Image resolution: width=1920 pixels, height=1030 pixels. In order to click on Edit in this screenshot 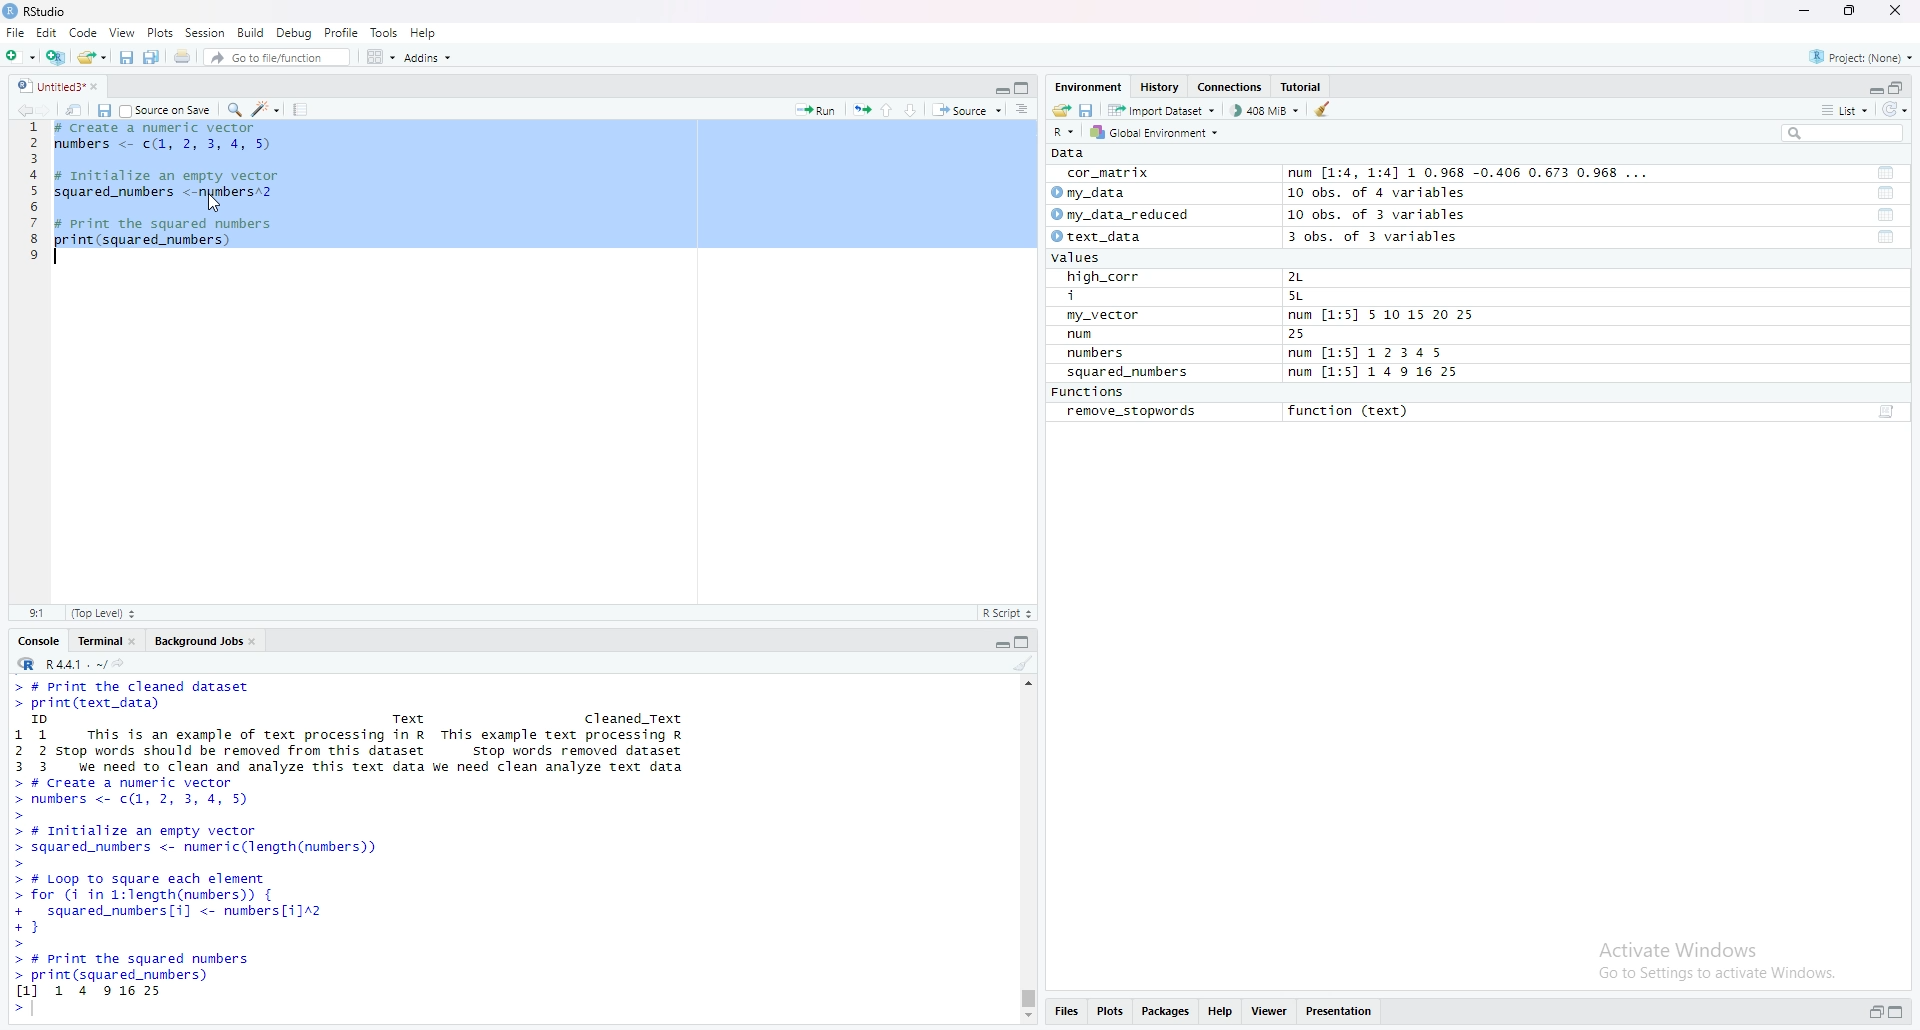, I will do `click(46, 32)`.